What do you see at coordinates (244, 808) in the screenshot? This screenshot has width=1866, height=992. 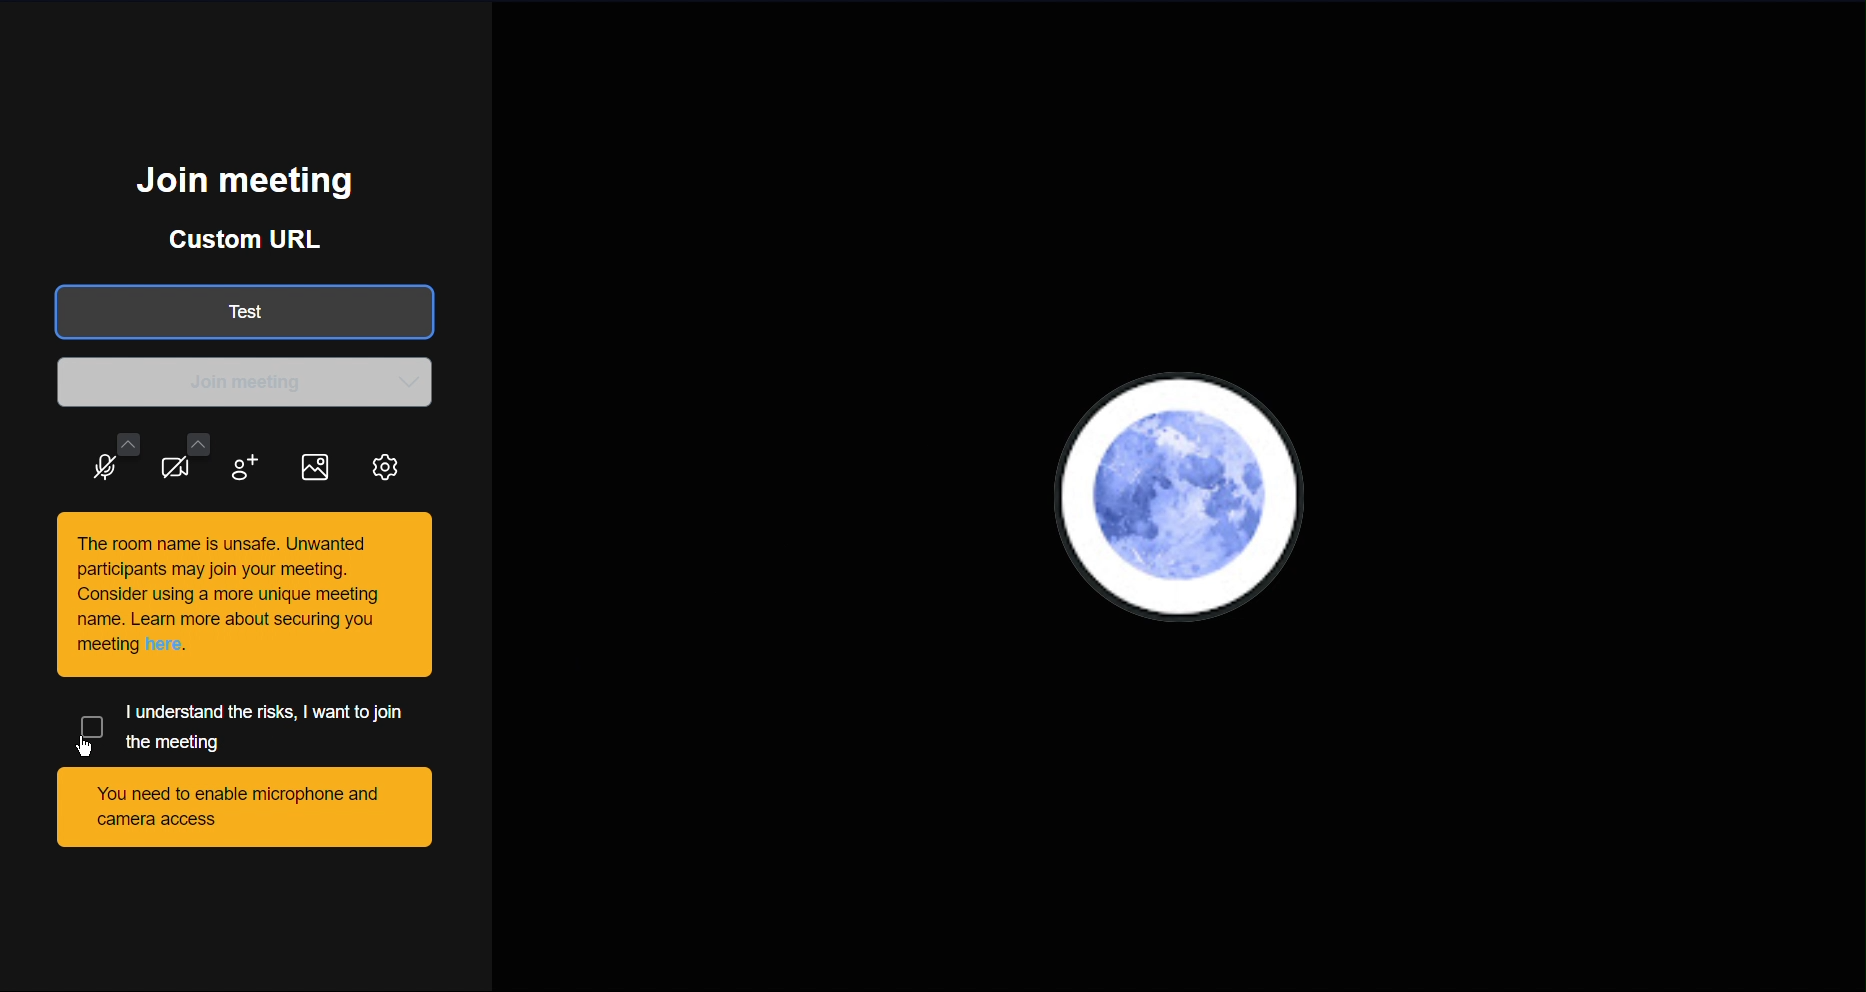 I see `You need to enable microphone and camera access` at bounding box center [244, 808].